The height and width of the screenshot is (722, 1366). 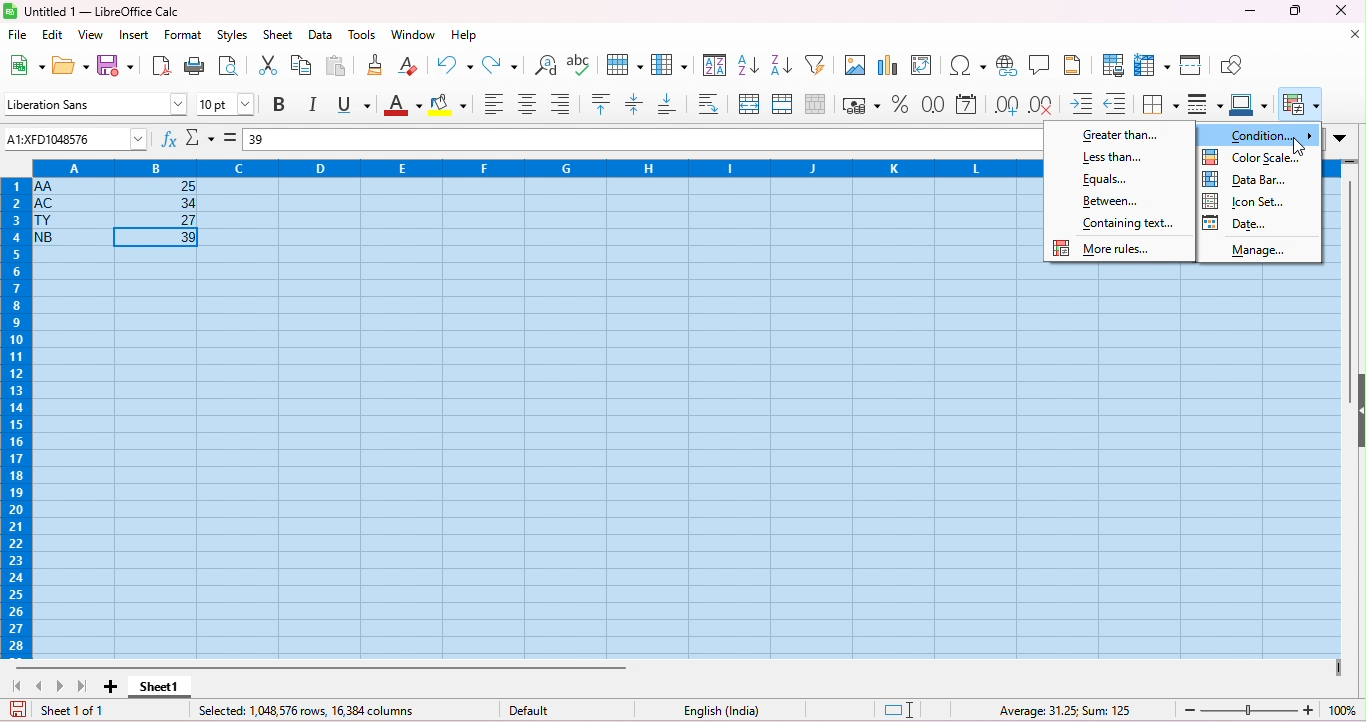 What do you see at coordinates (1007, 105) in the screenshot?
I see `add decimal` at bounding box center [1007, 105].